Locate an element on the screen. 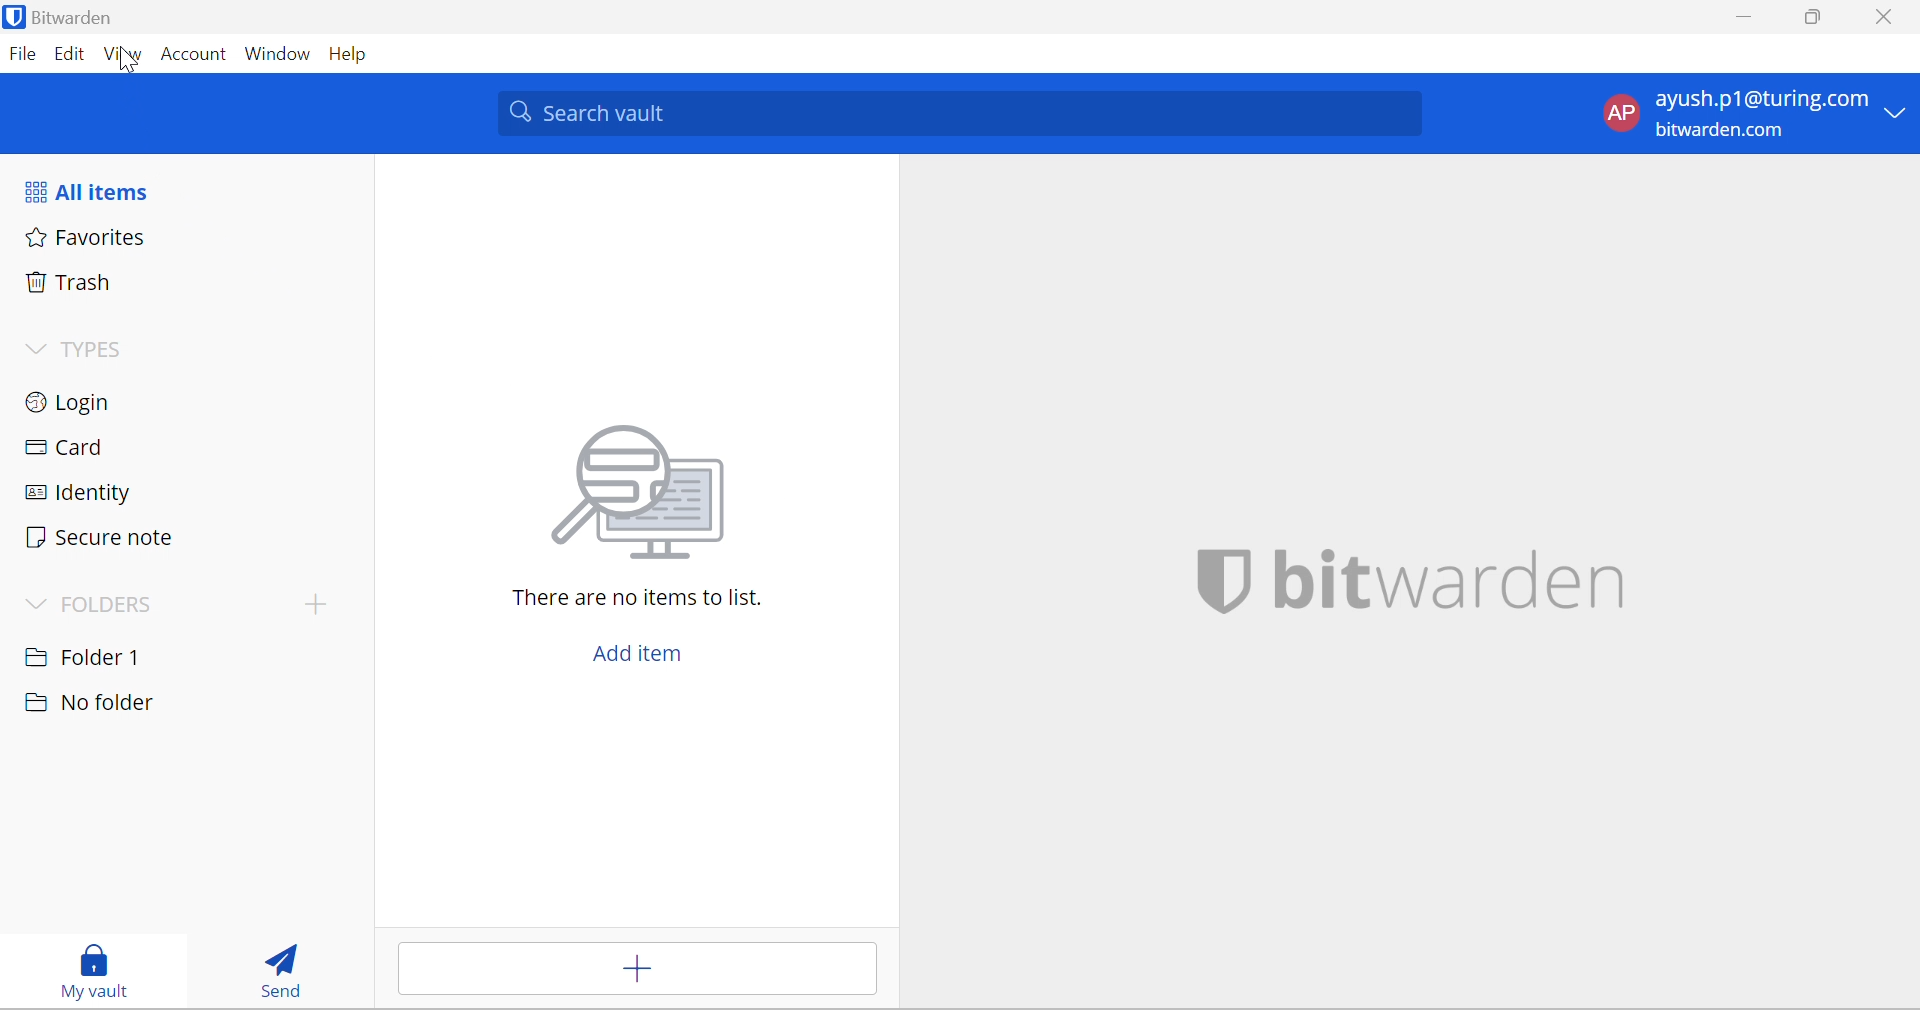  folder 1 is located at coordinates (103, 655).